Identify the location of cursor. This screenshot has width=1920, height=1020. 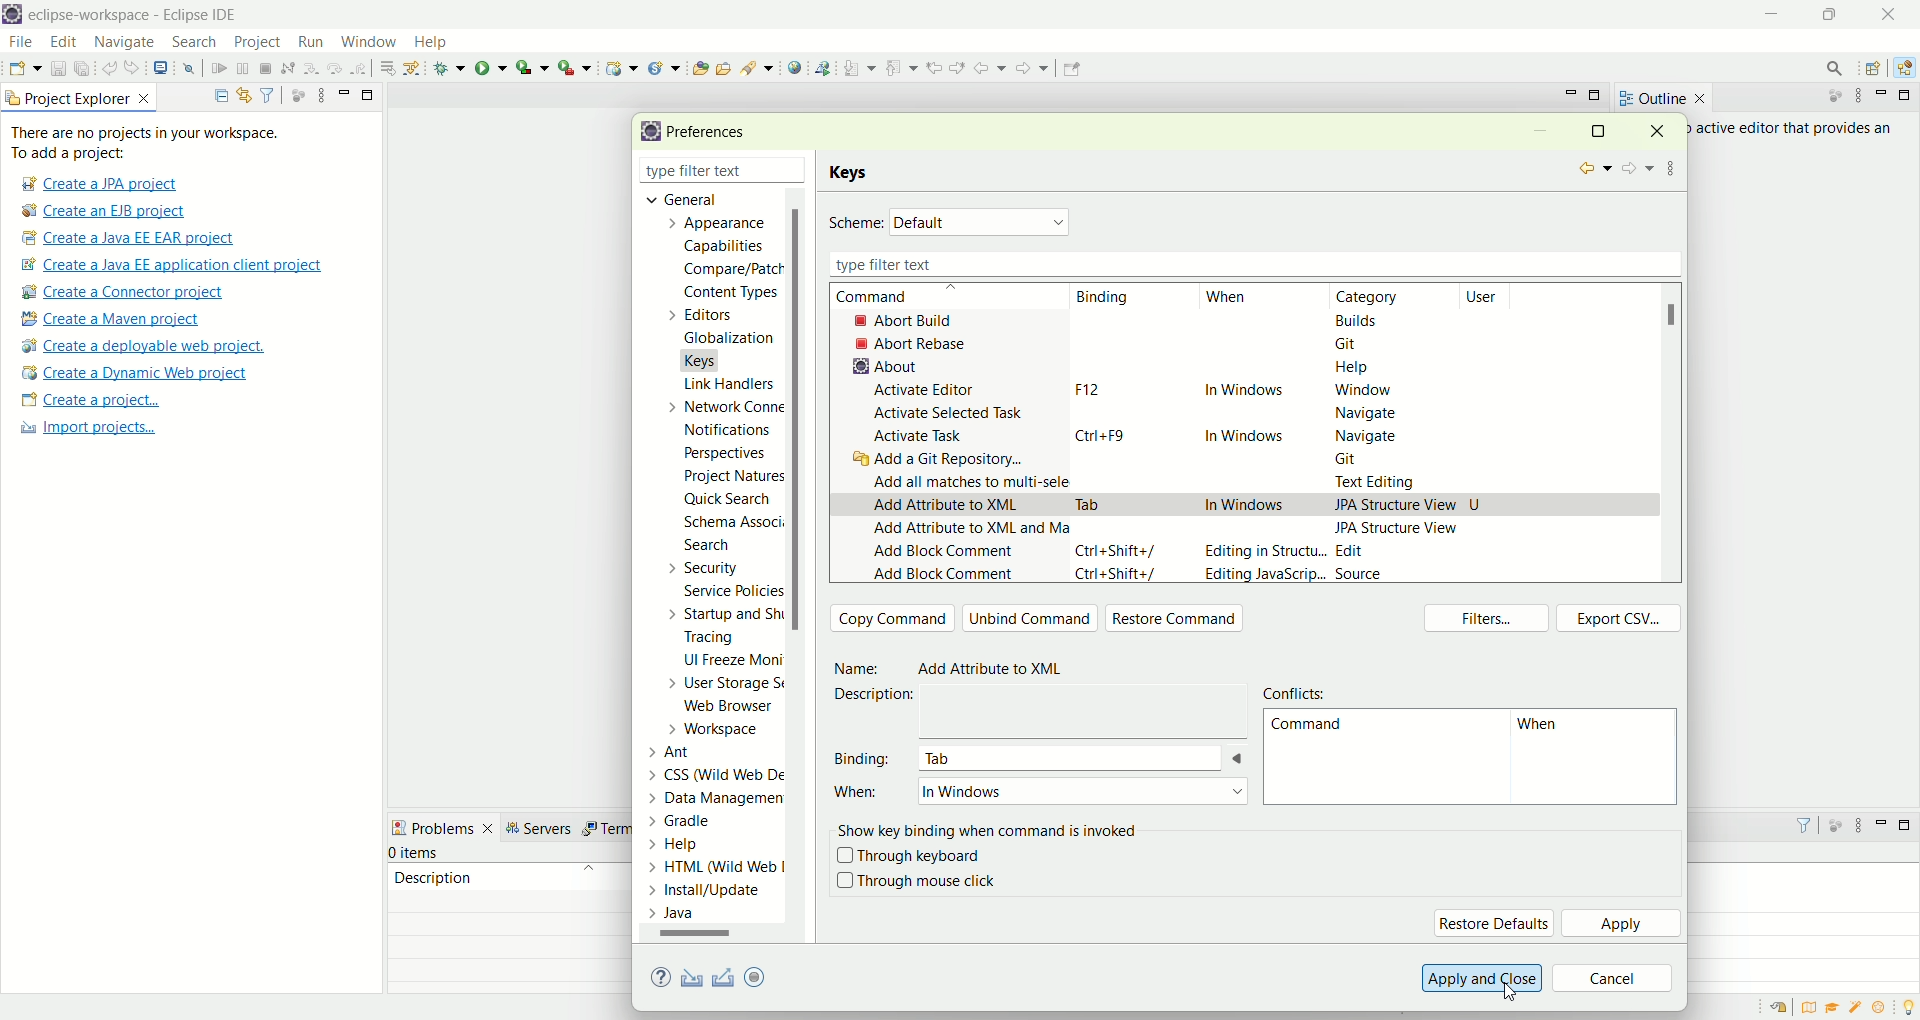
(1519, 993).